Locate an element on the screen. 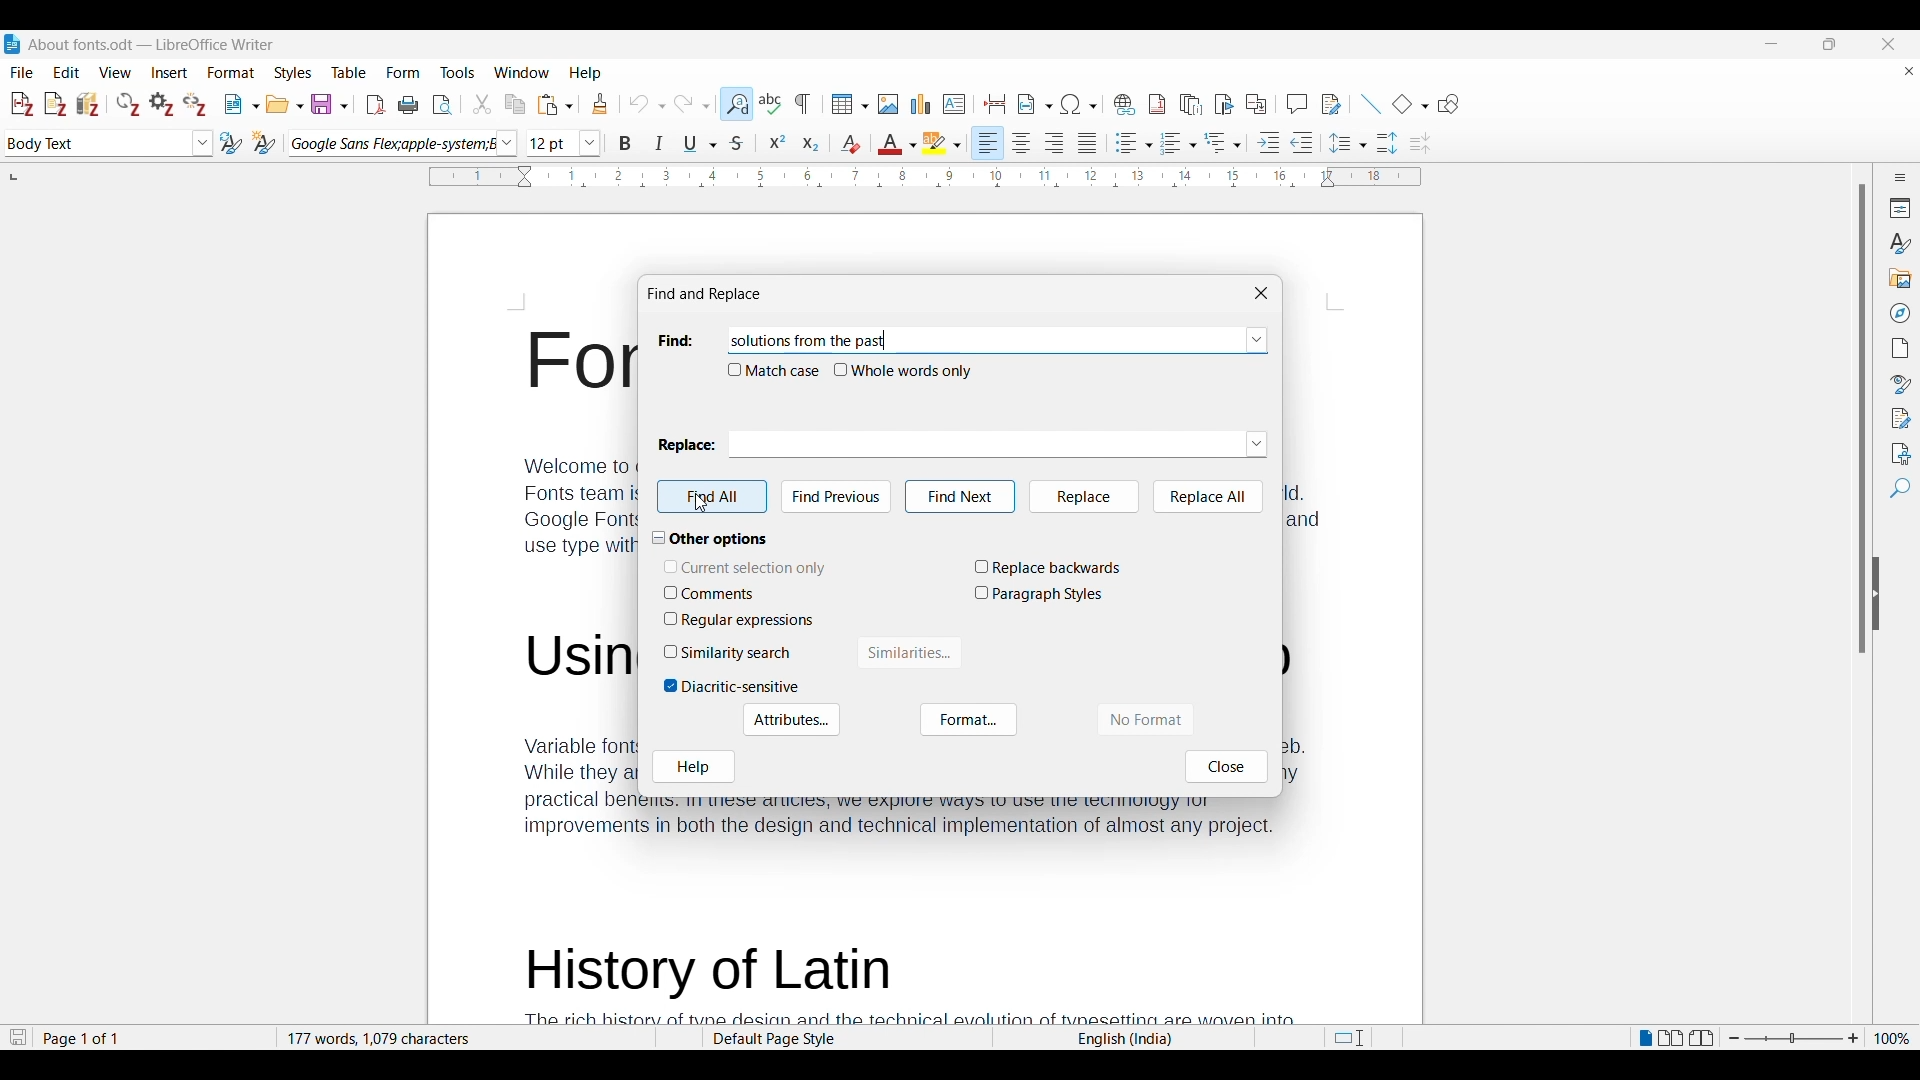  Total word and character count is located at coordinates (466, 1039).